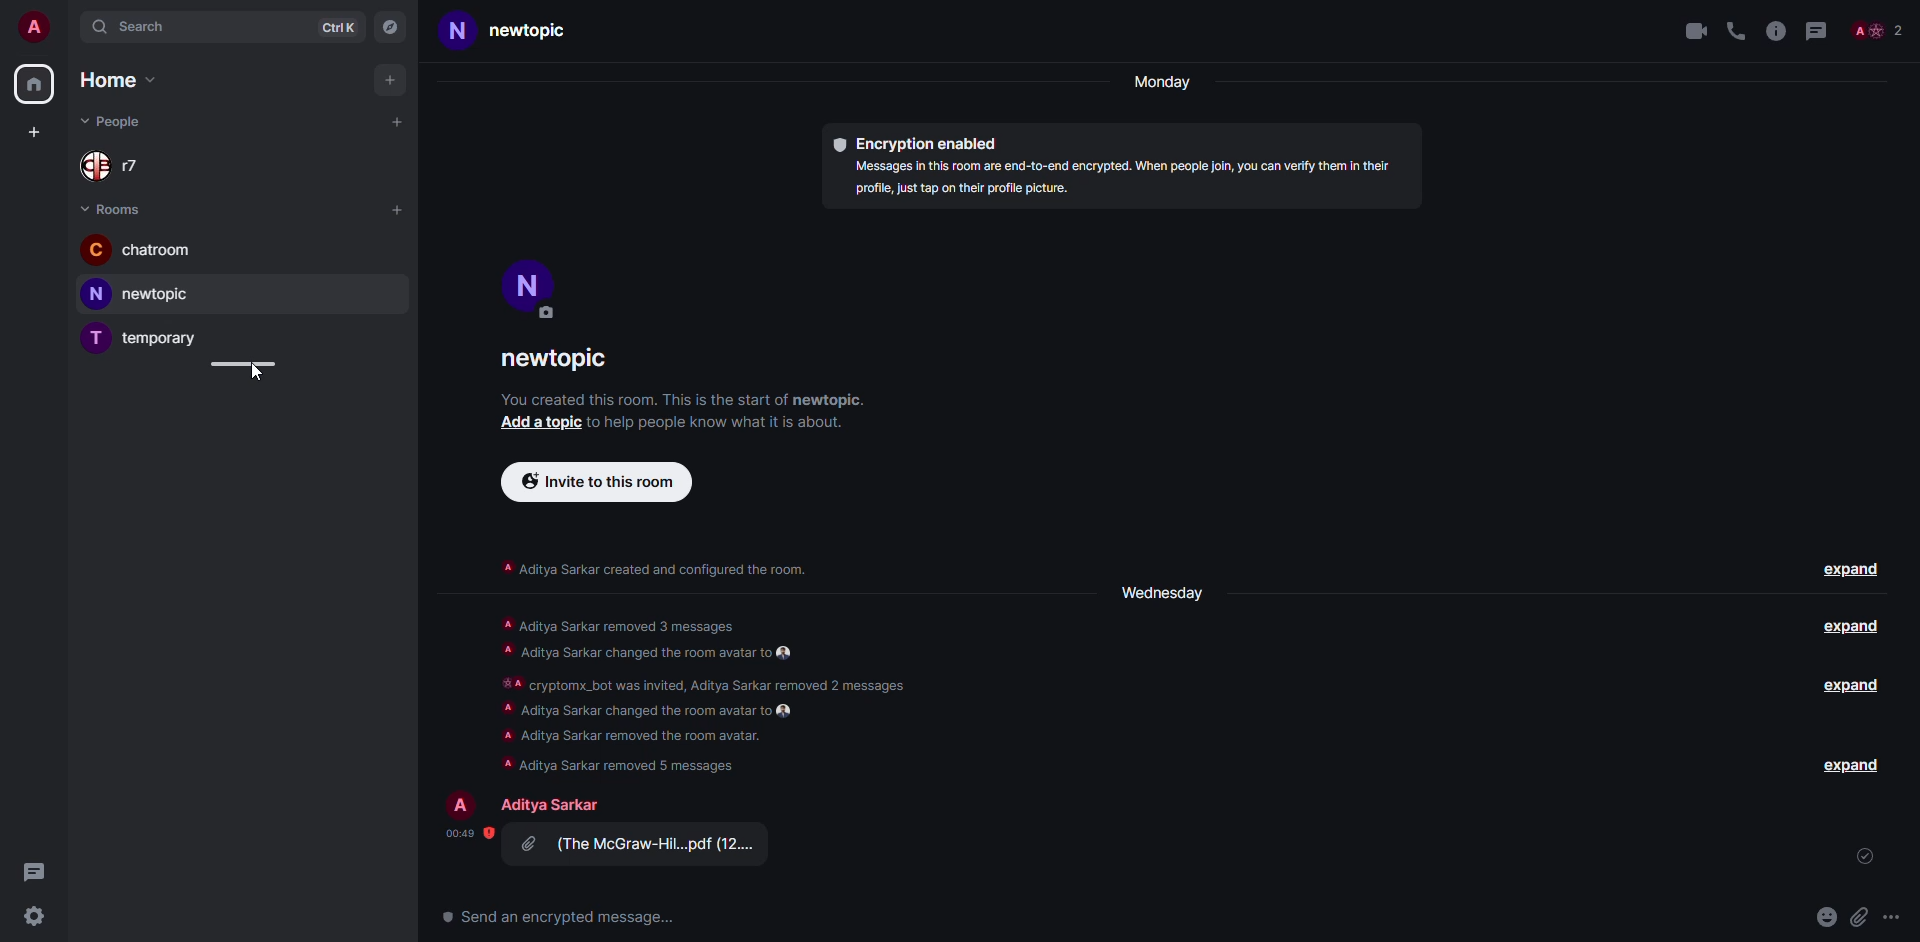  I want to click on voice, so click(1736, 32).